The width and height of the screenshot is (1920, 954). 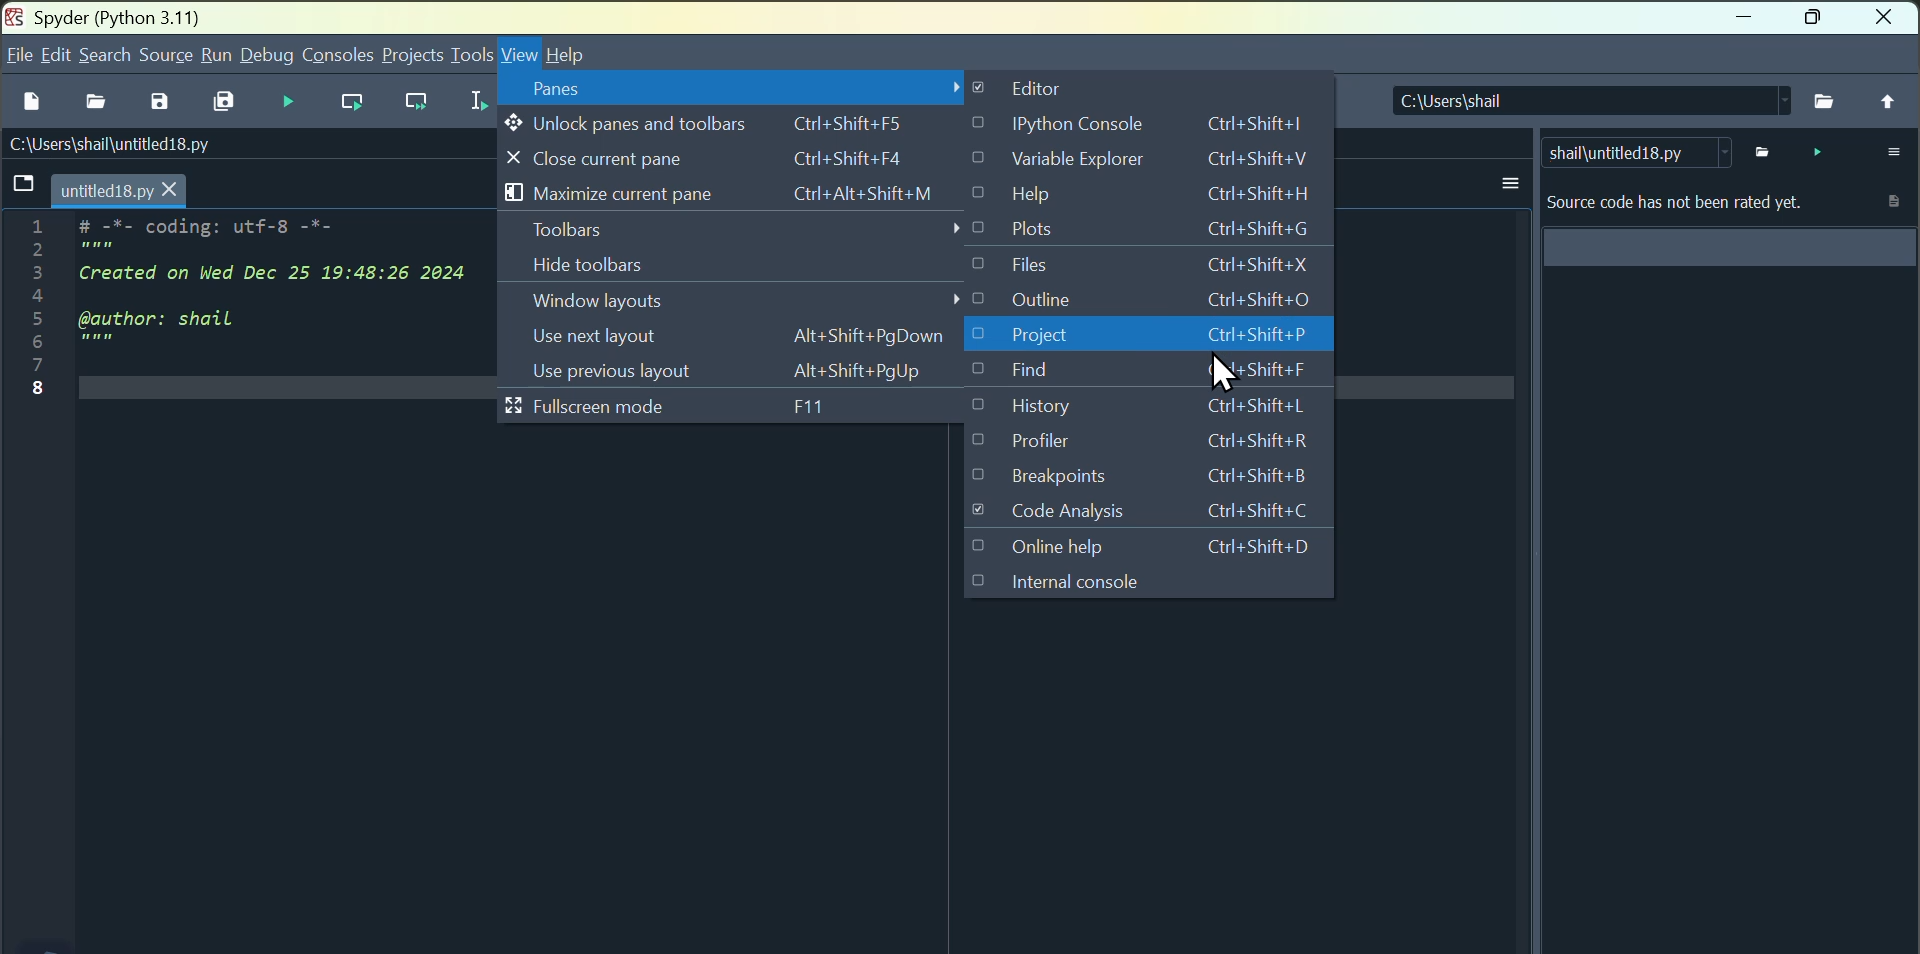 What do you see at coordinates (1149, 158) in the screenshot?
I see `Variable explorer` at bounding box center [1149, 158].